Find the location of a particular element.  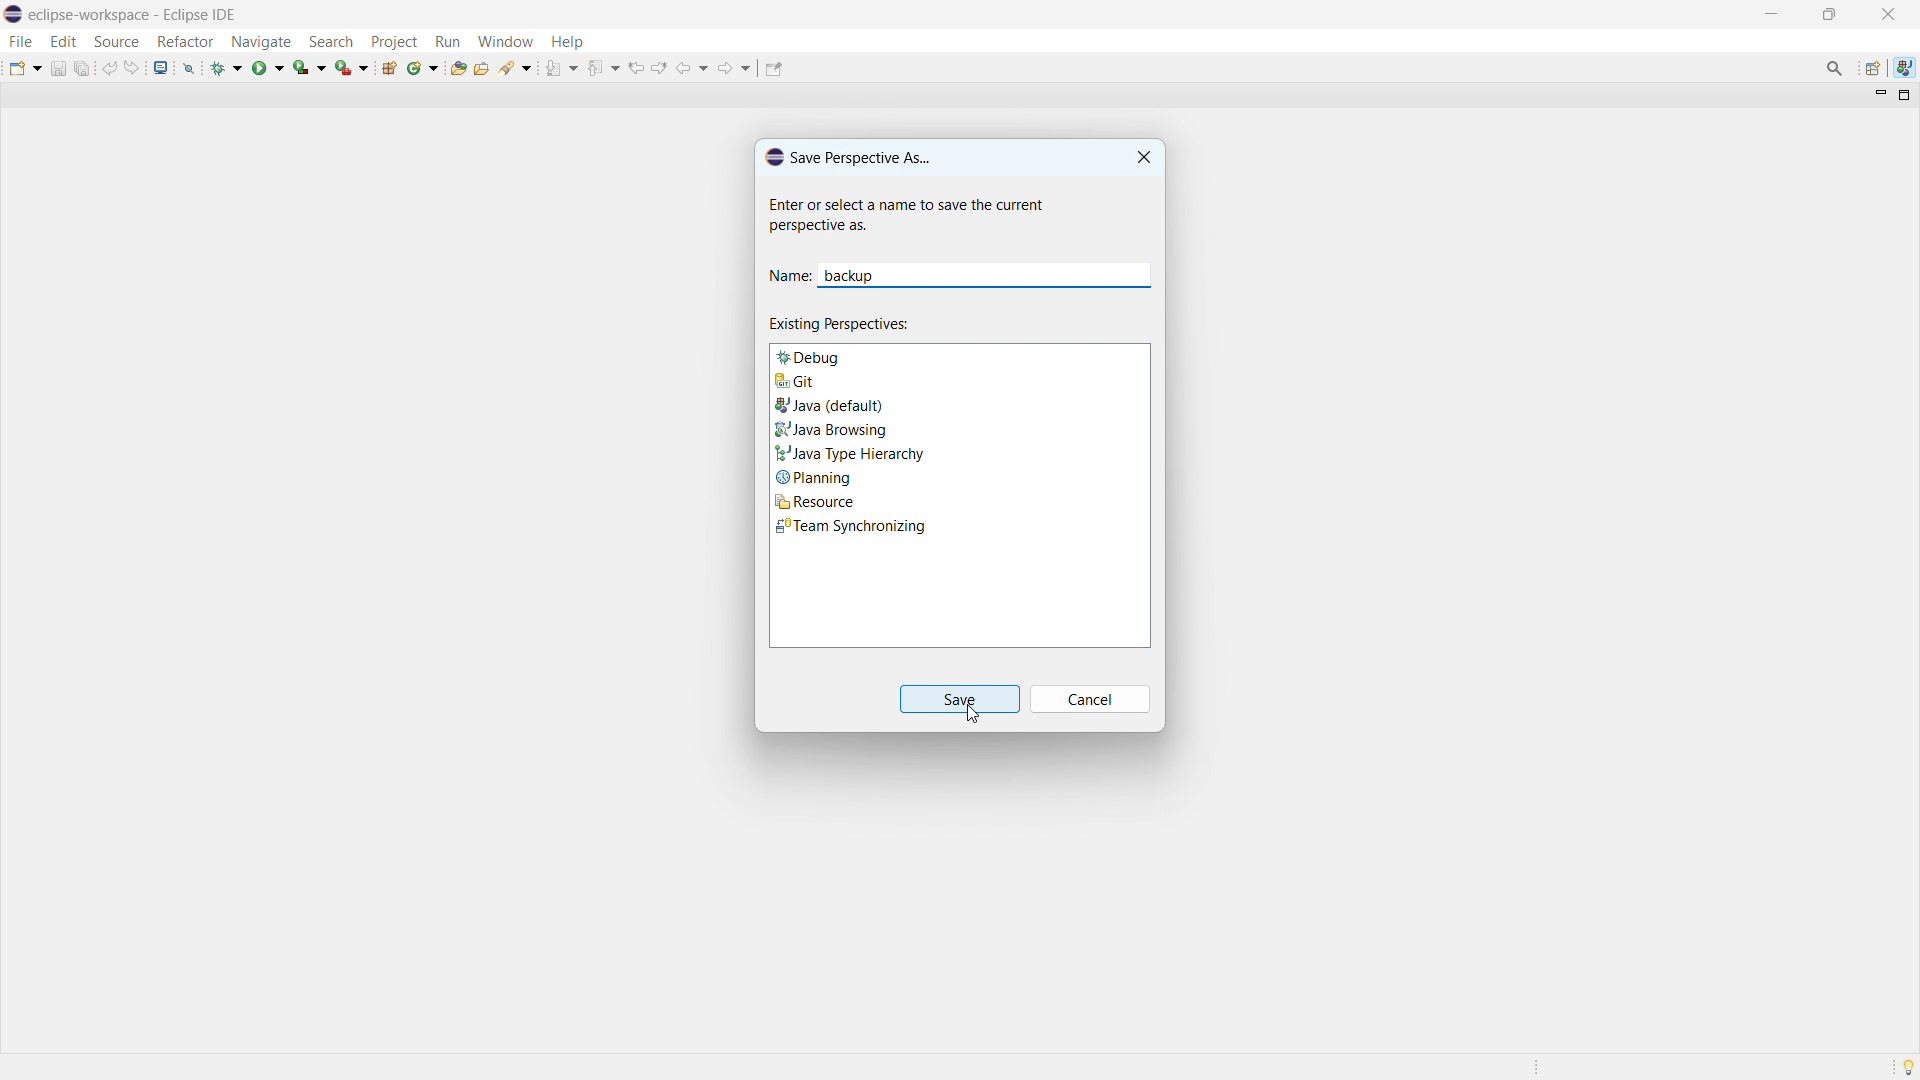

Java (default) is located at coordinates (959, 403).